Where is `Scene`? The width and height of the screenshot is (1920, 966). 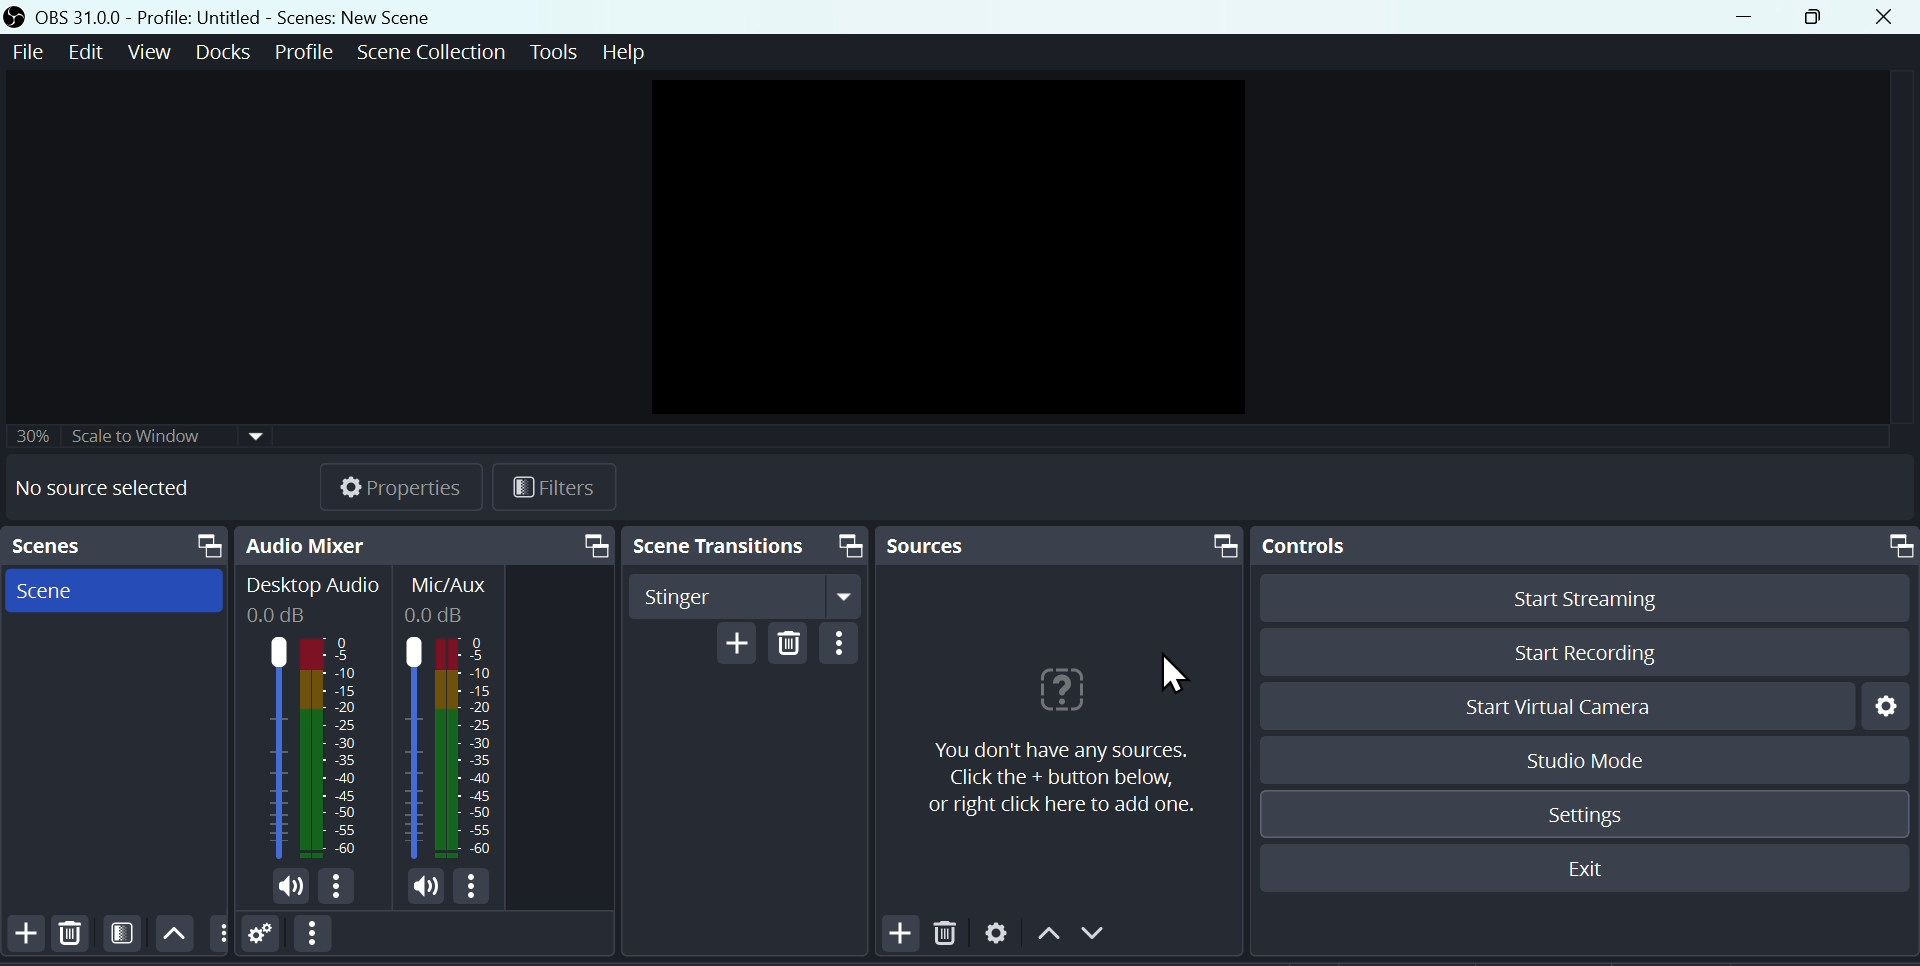 Scene is located at coordinates (57, 594).